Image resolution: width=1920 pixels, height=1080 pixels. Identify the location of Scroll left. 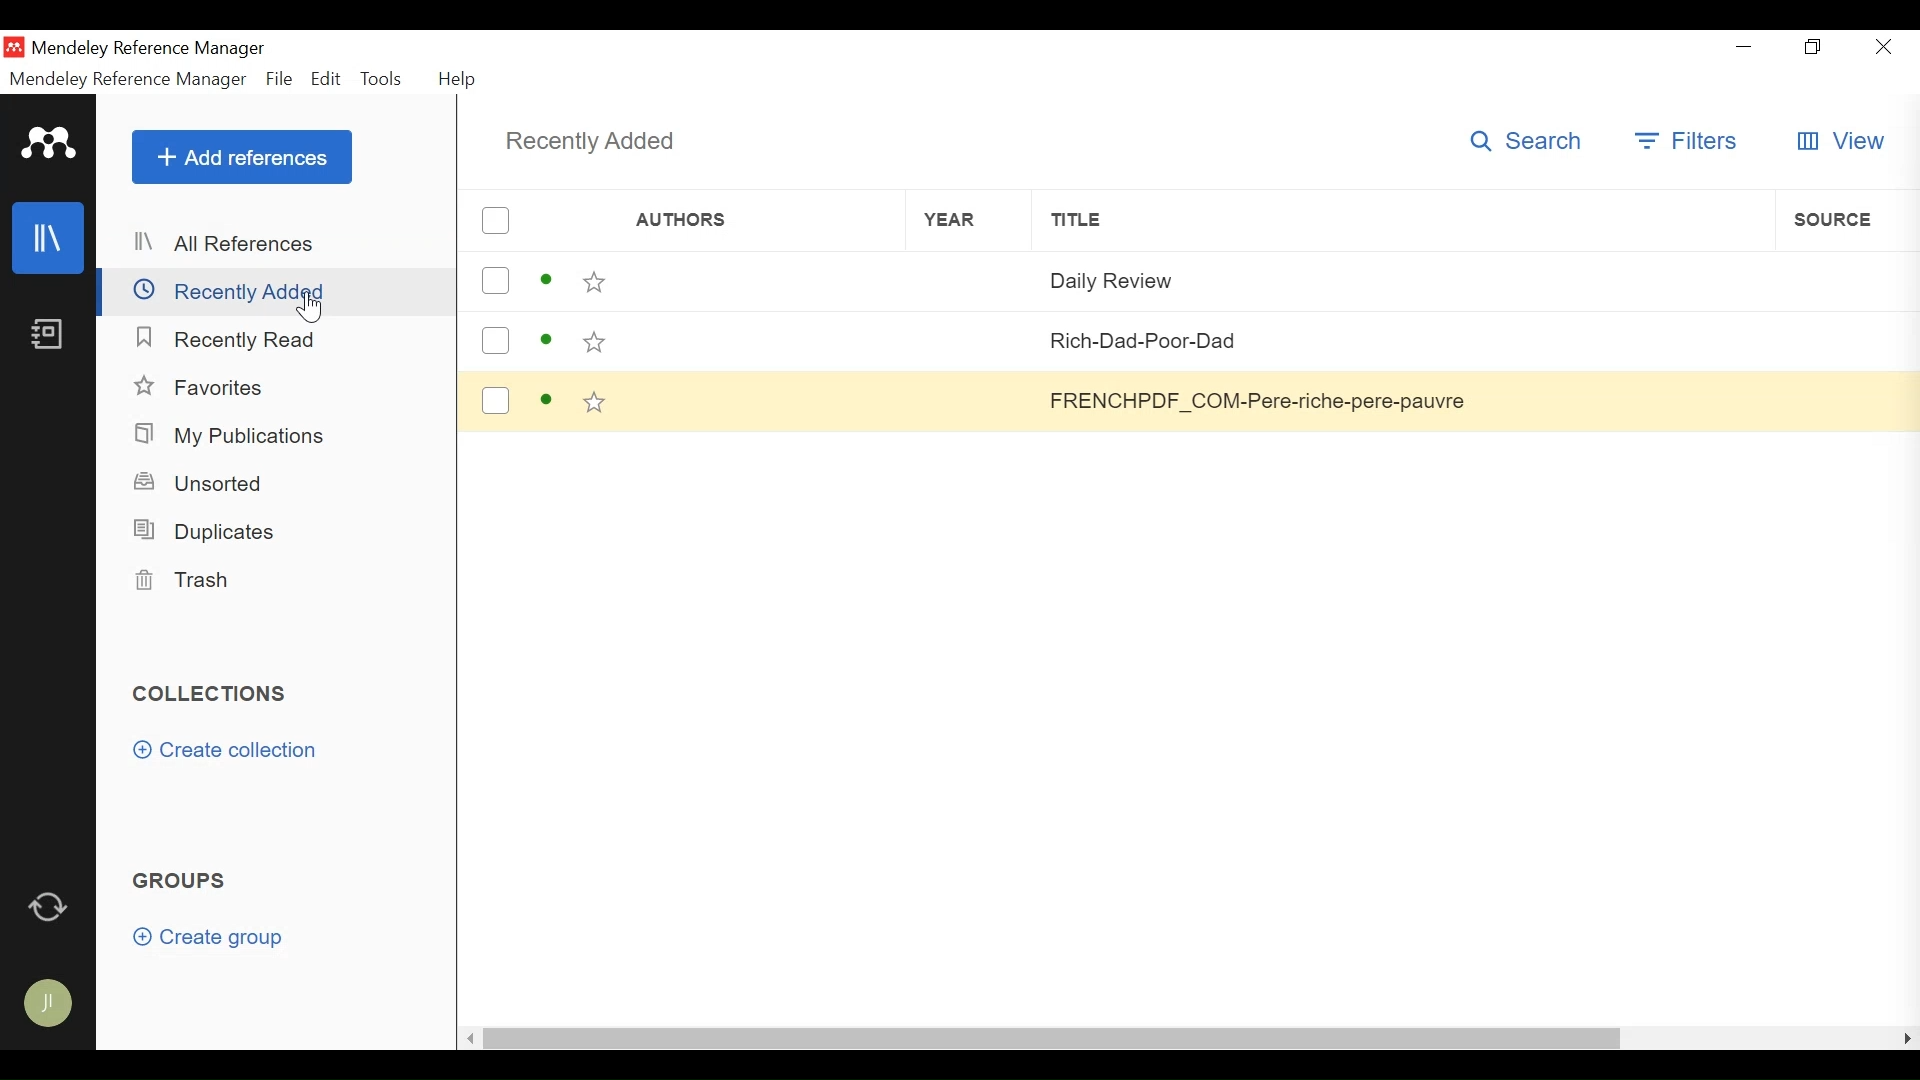
(465, 1040).